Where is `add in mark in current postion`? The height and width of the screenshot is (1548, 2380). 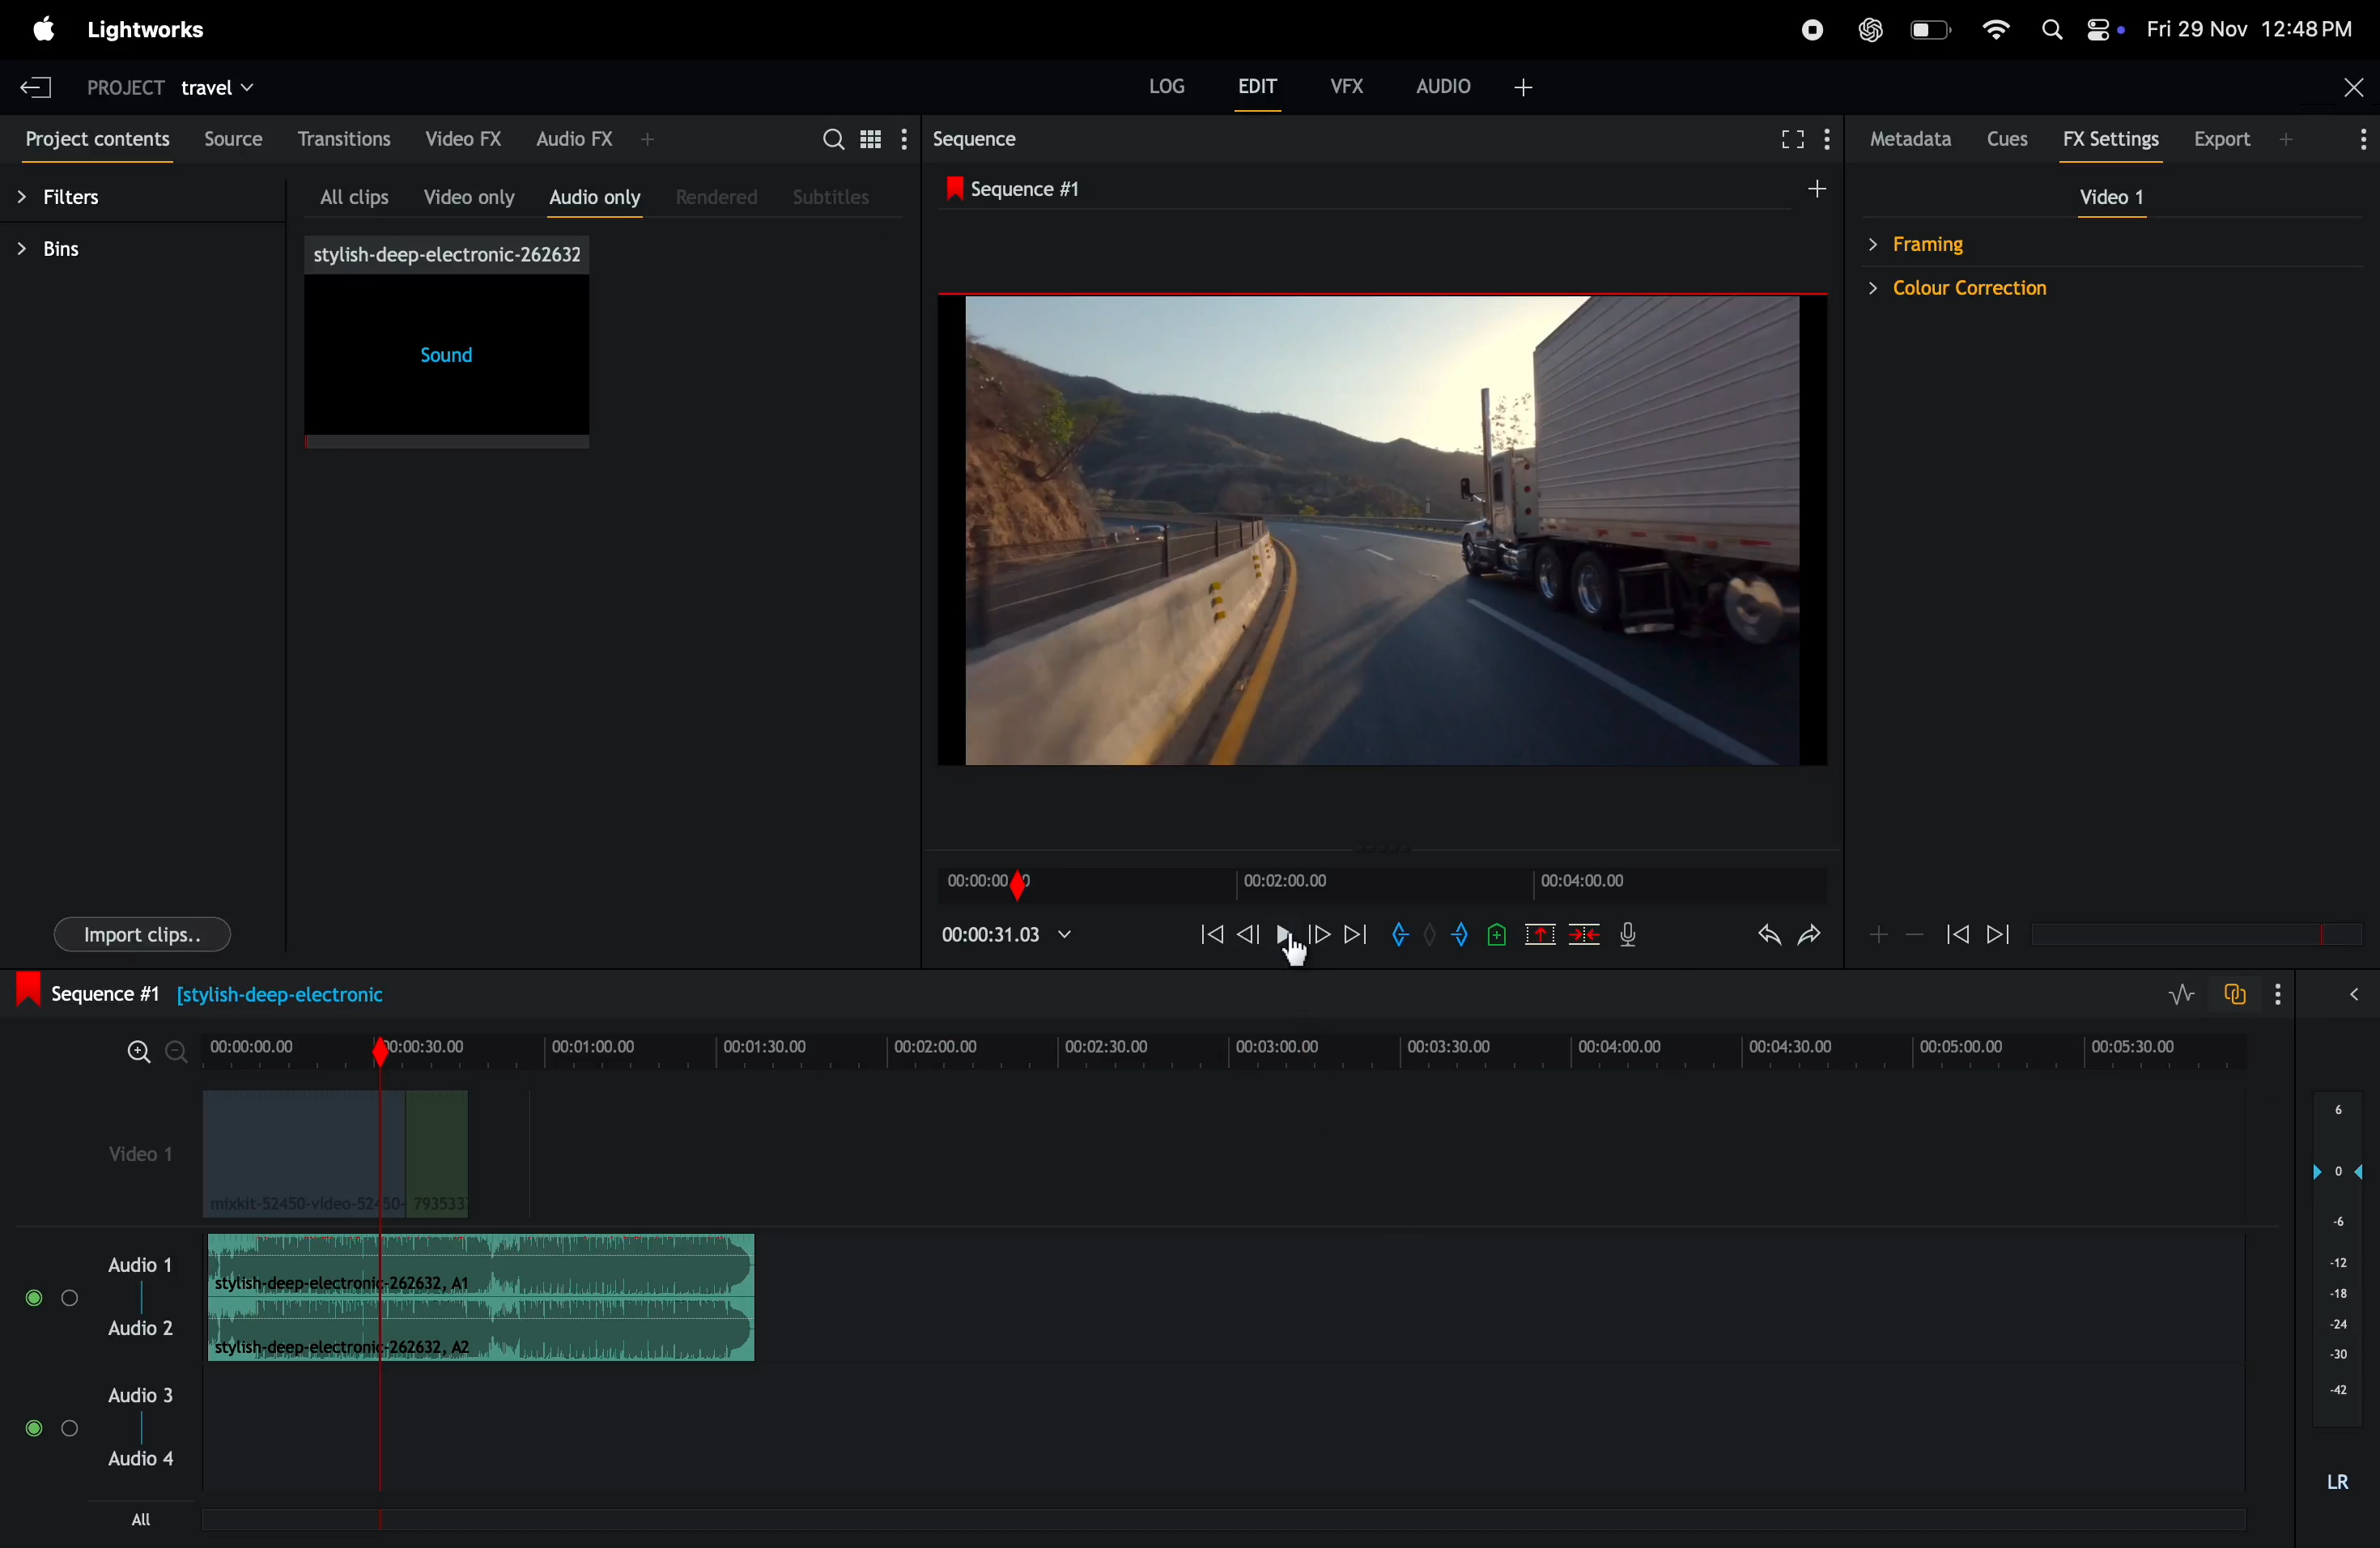 add in mark in current postion is located at coordinates (1400, 934).